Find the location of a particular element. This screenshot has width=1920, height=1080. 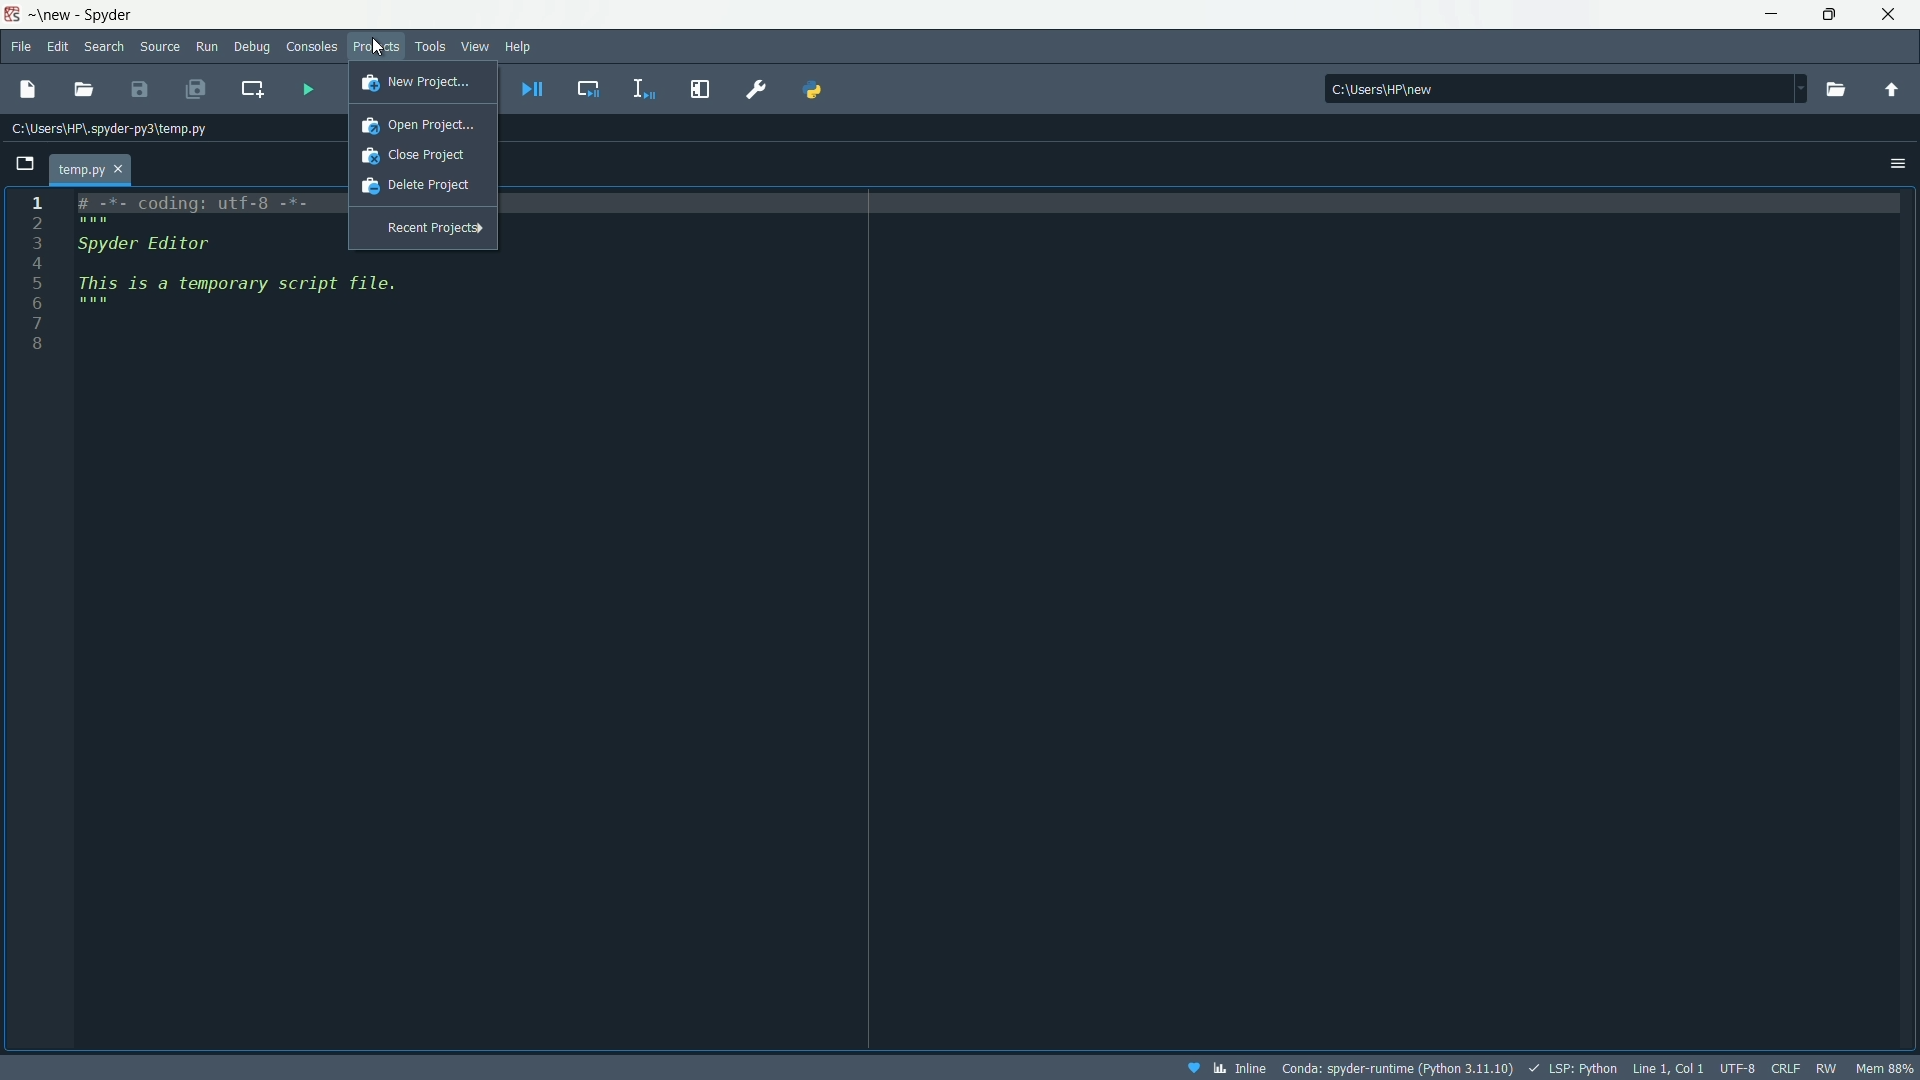

LSP:Python is located at coordinates (1571, 1066).